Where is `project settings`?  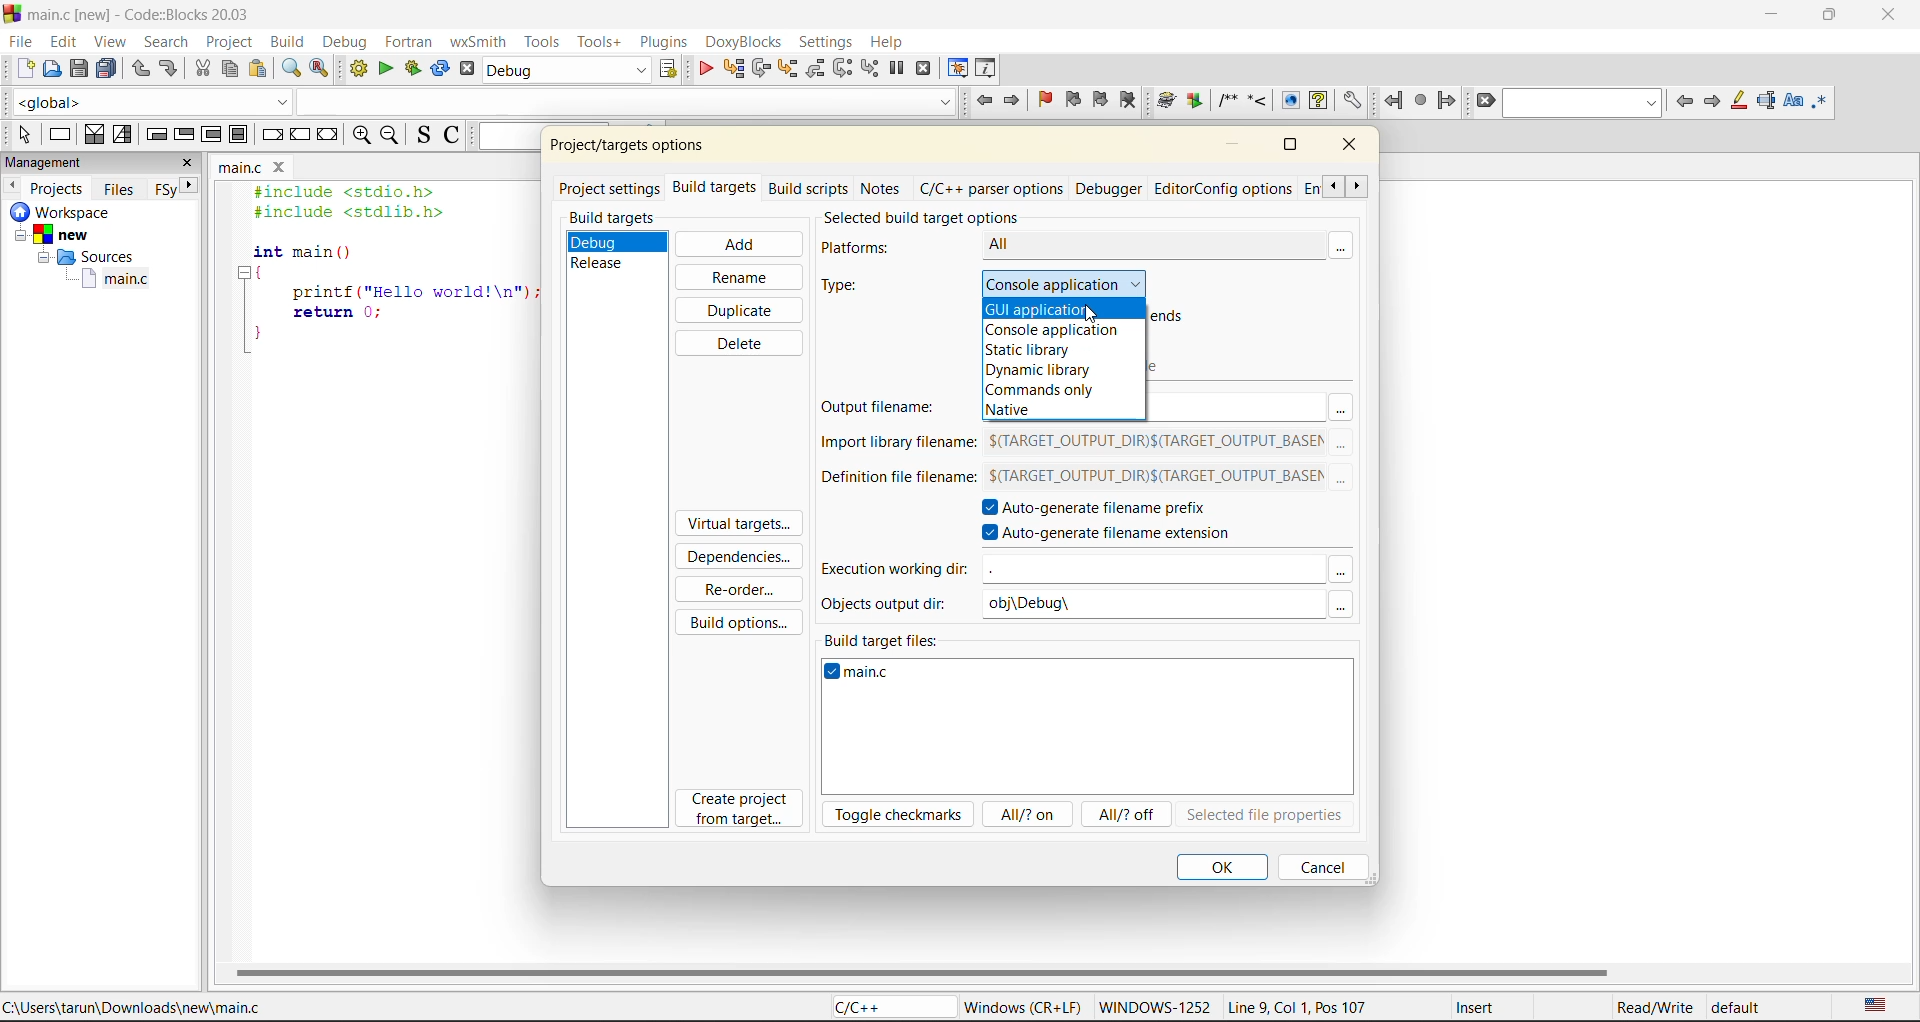 project settings is located at coordinates (609, 189).